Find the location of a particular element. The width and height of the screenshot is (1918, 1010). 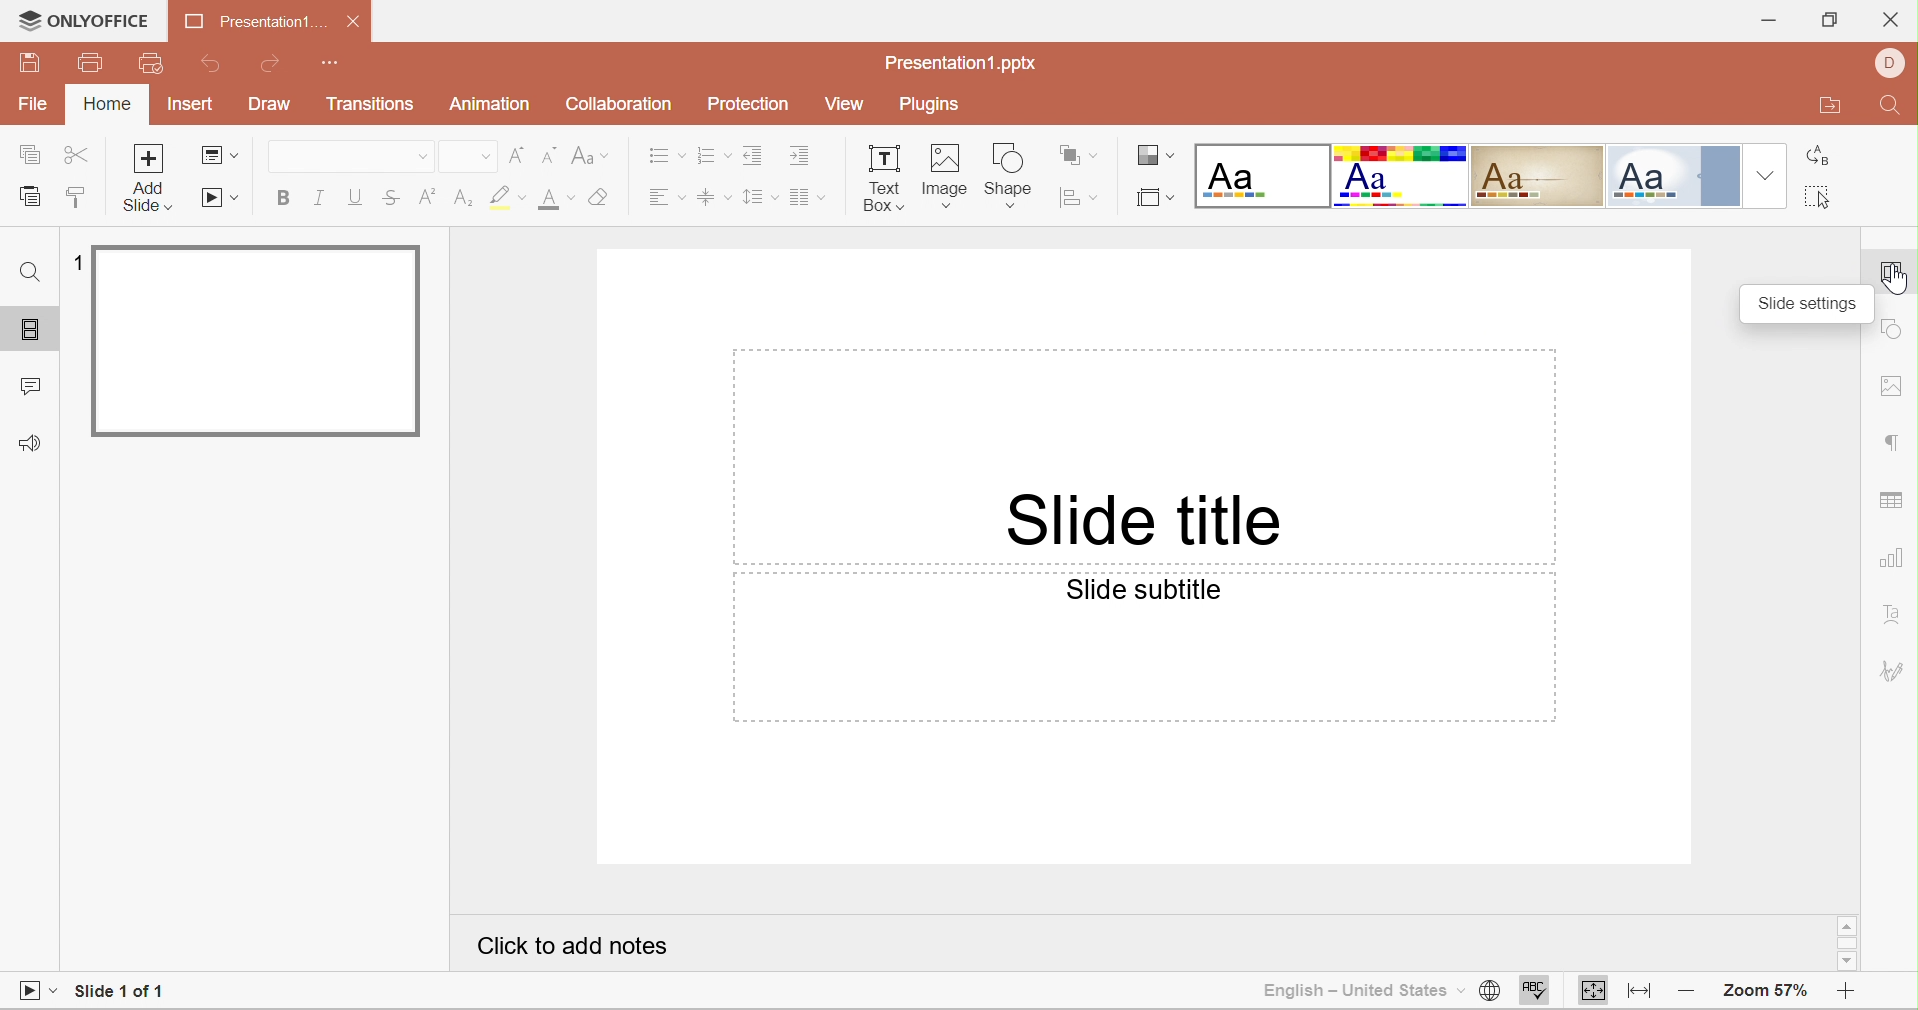

Classic is located at coordinates (1539, 179).